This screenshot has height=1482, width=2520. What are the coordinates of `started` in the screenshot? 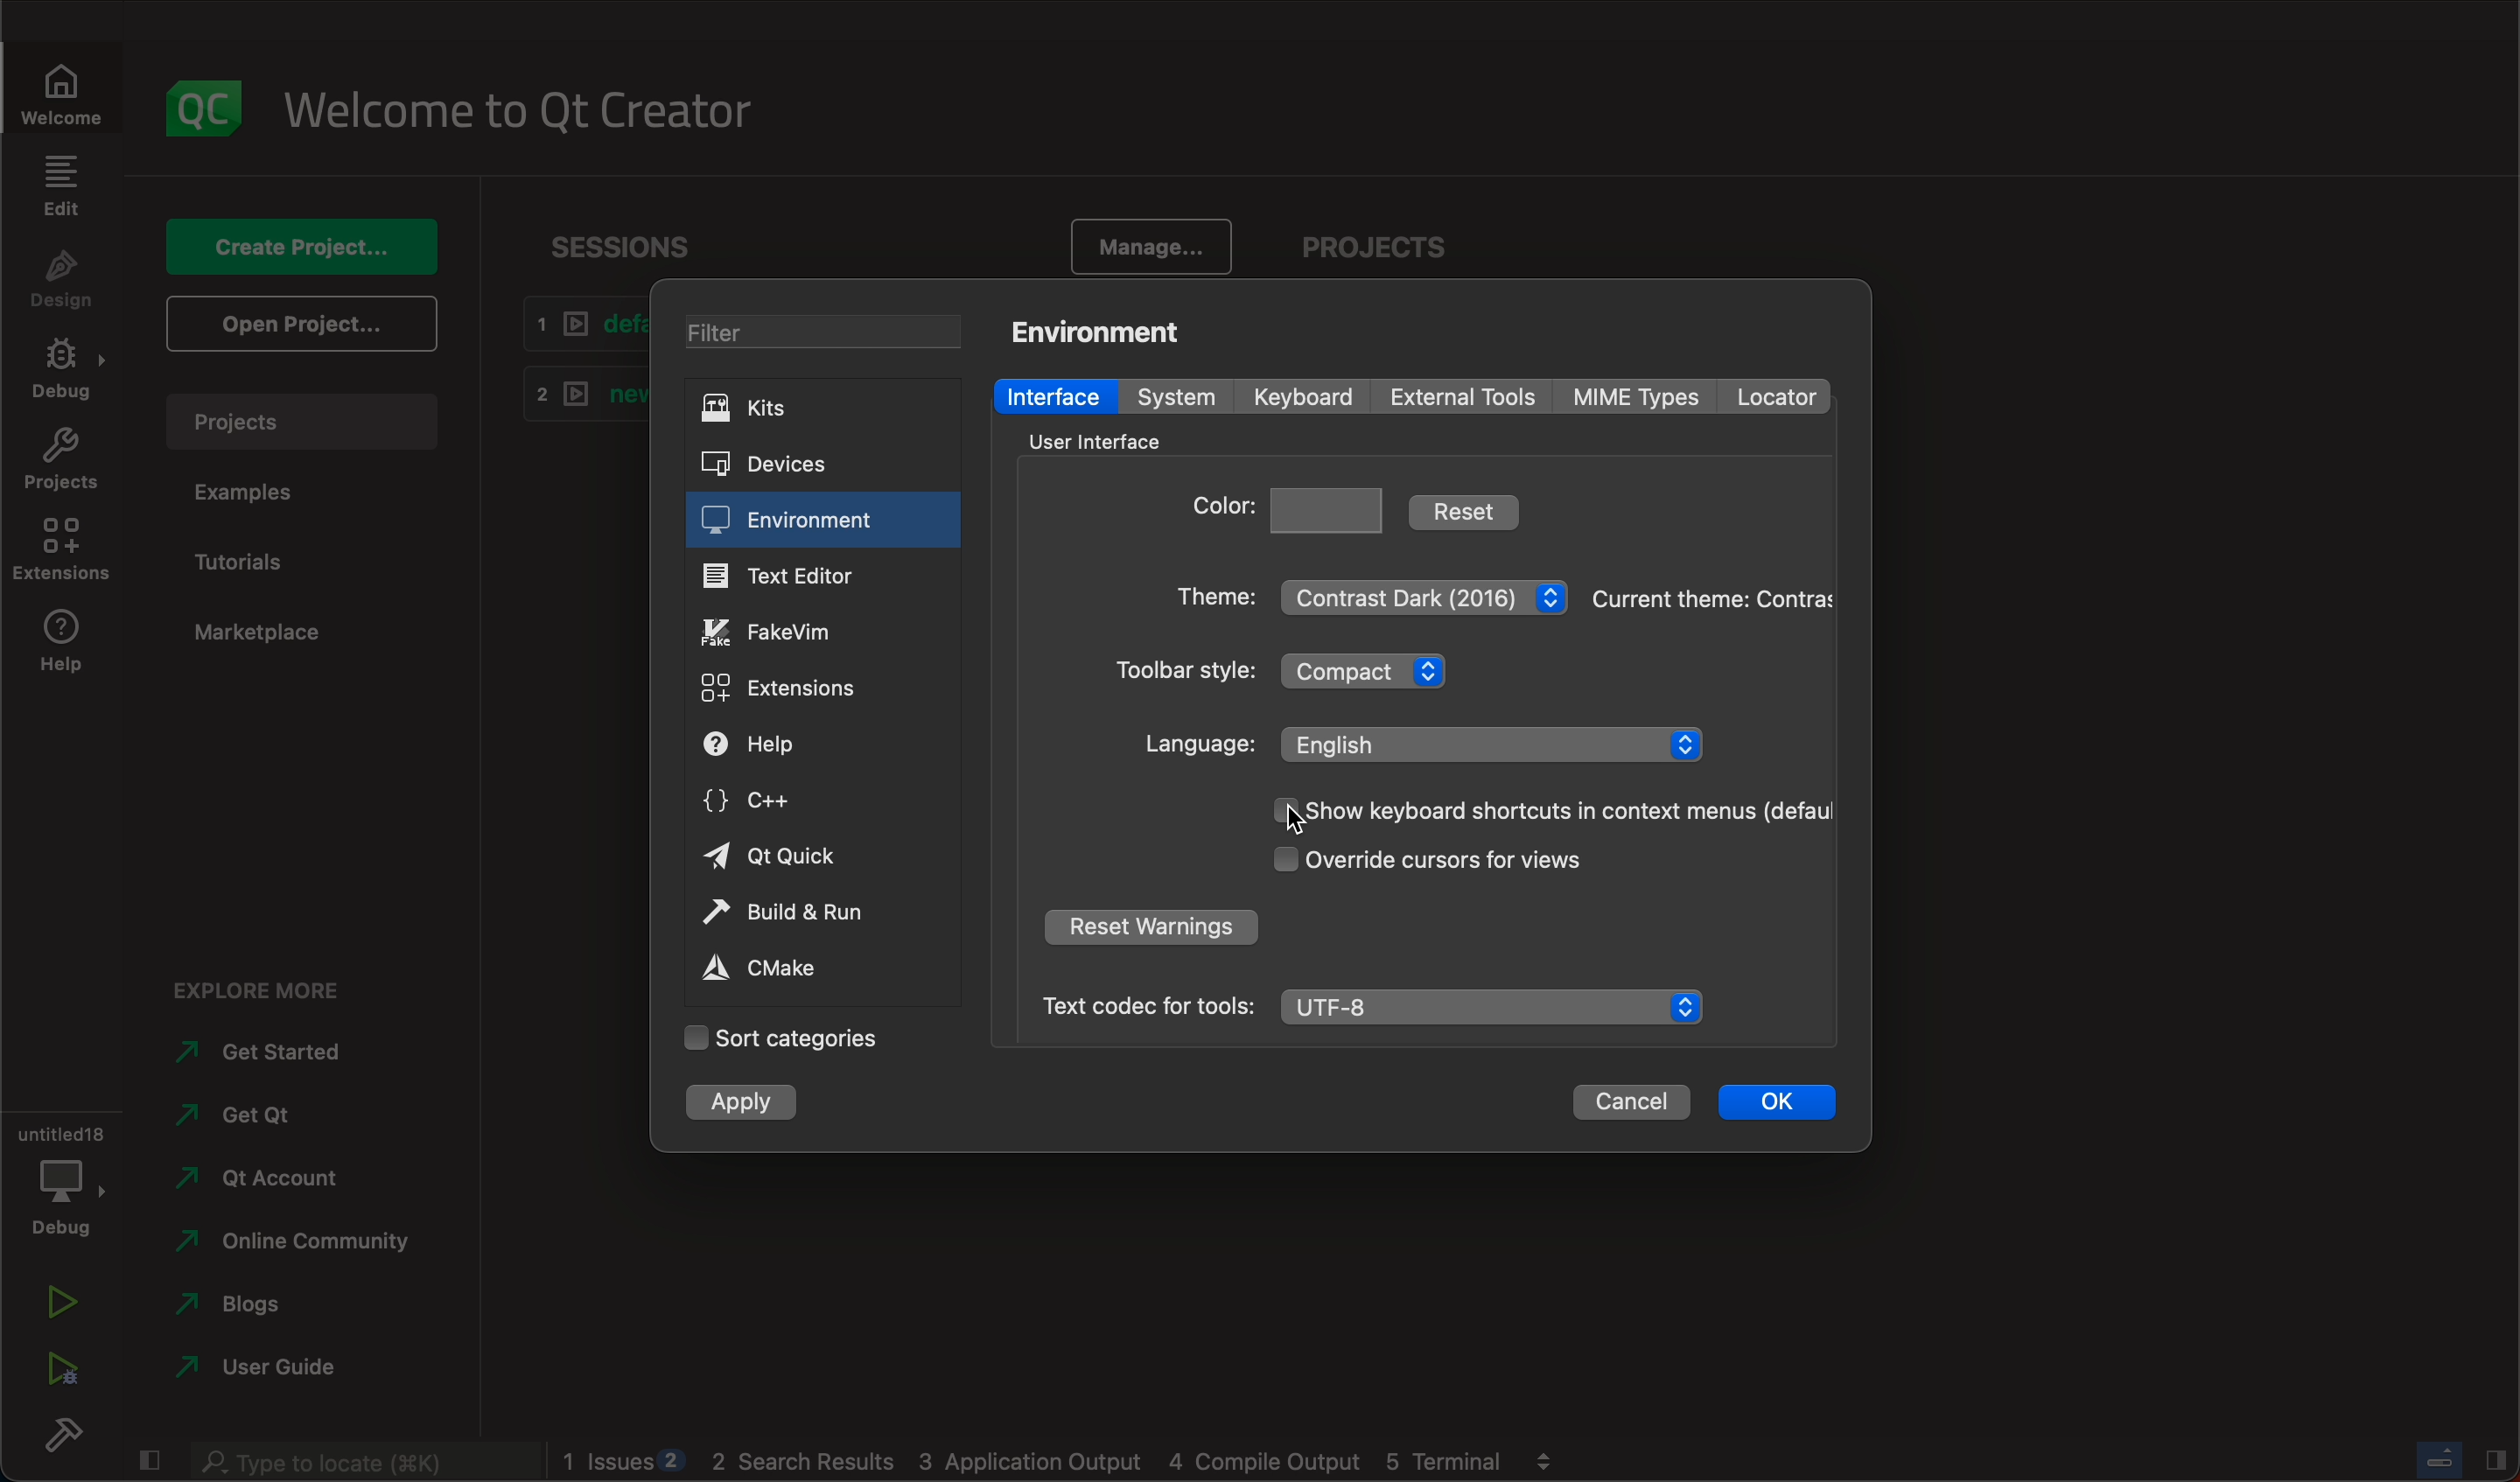 It's located at (270, 1052).